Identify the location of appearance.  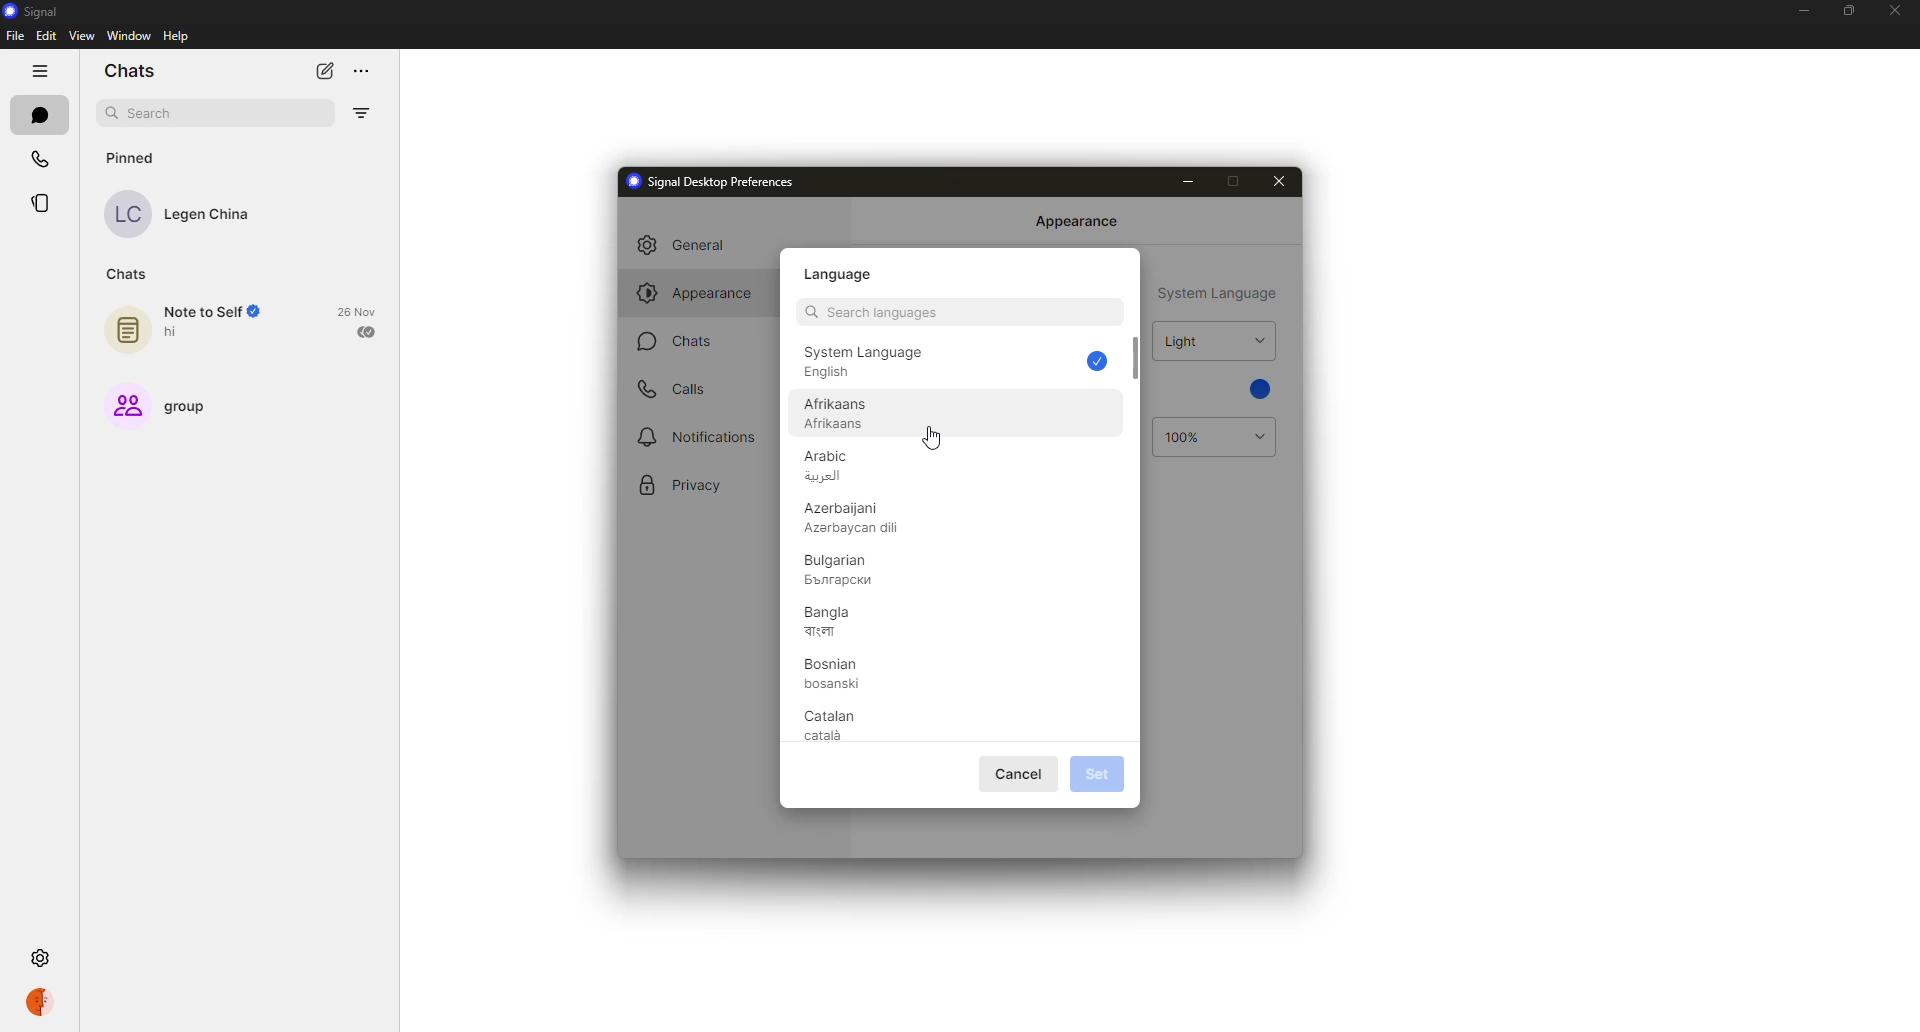
(1077, 221).